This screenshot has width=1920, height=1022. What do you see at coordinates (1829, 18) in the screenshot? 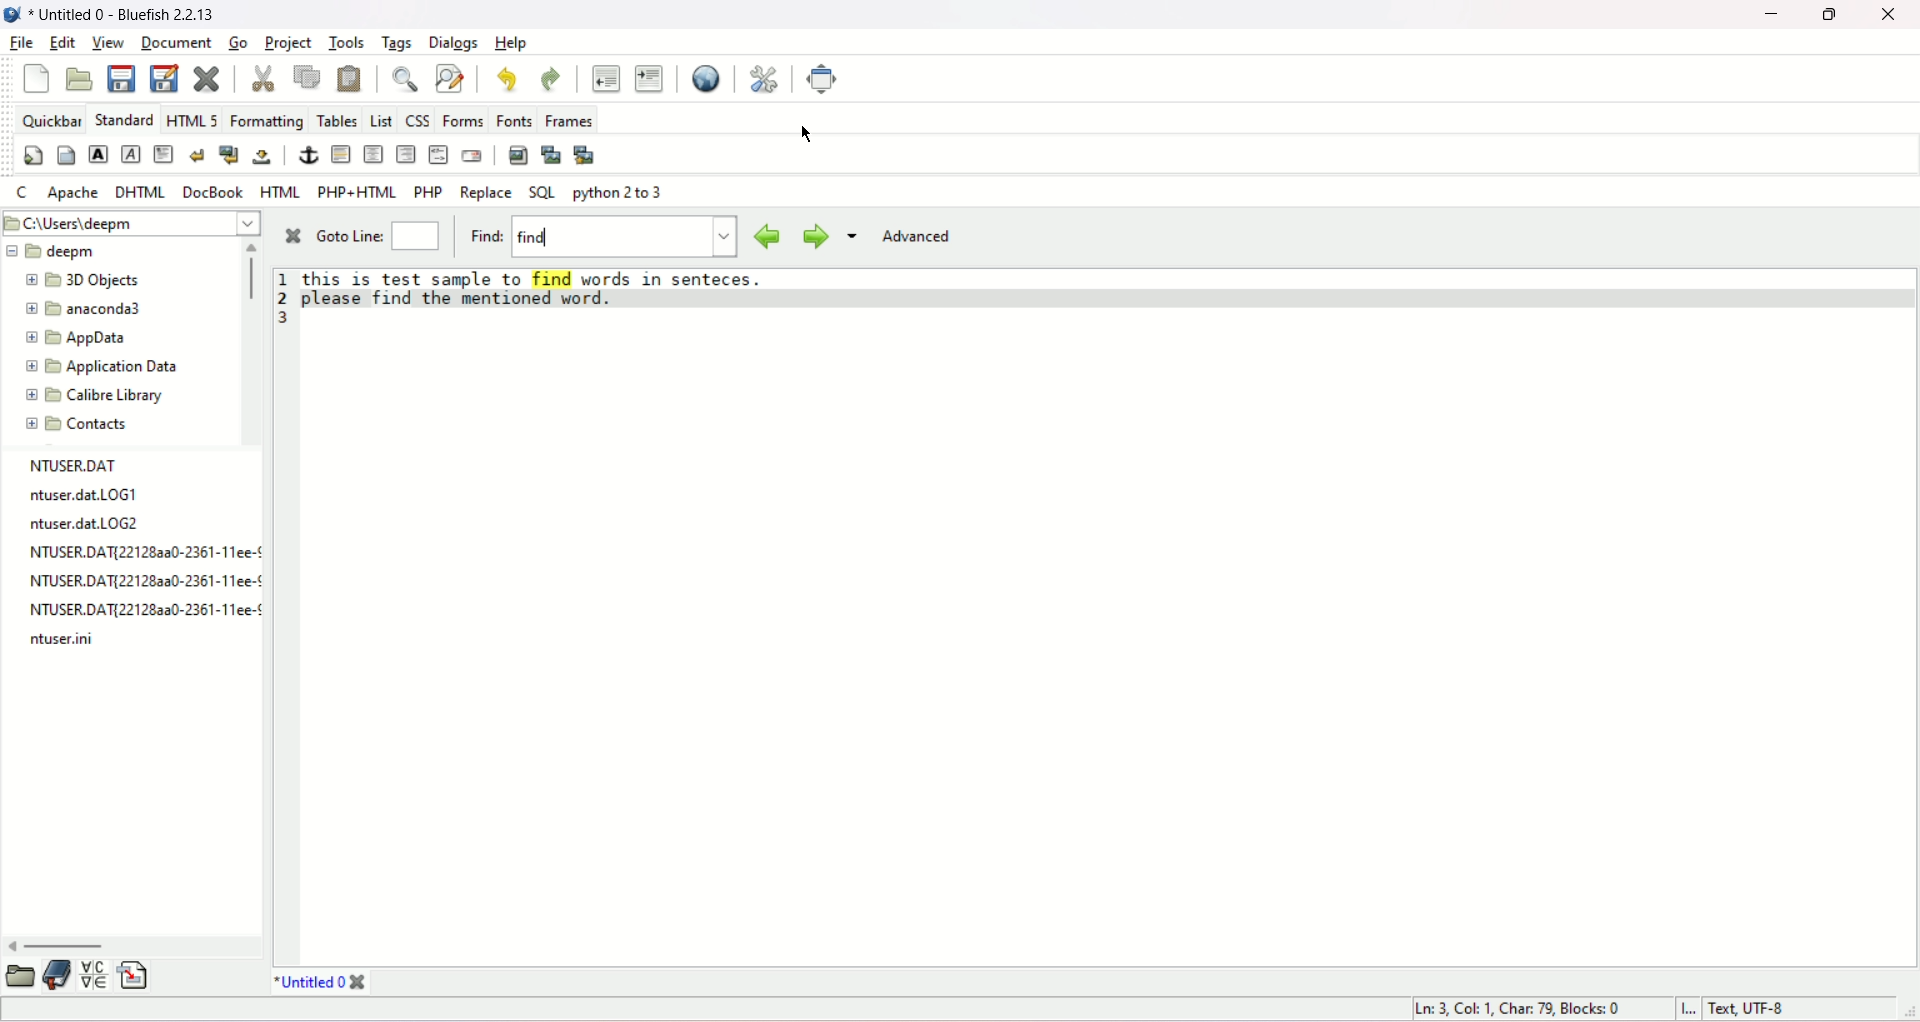
I see `maximize` at bounding box center [1829, 18].